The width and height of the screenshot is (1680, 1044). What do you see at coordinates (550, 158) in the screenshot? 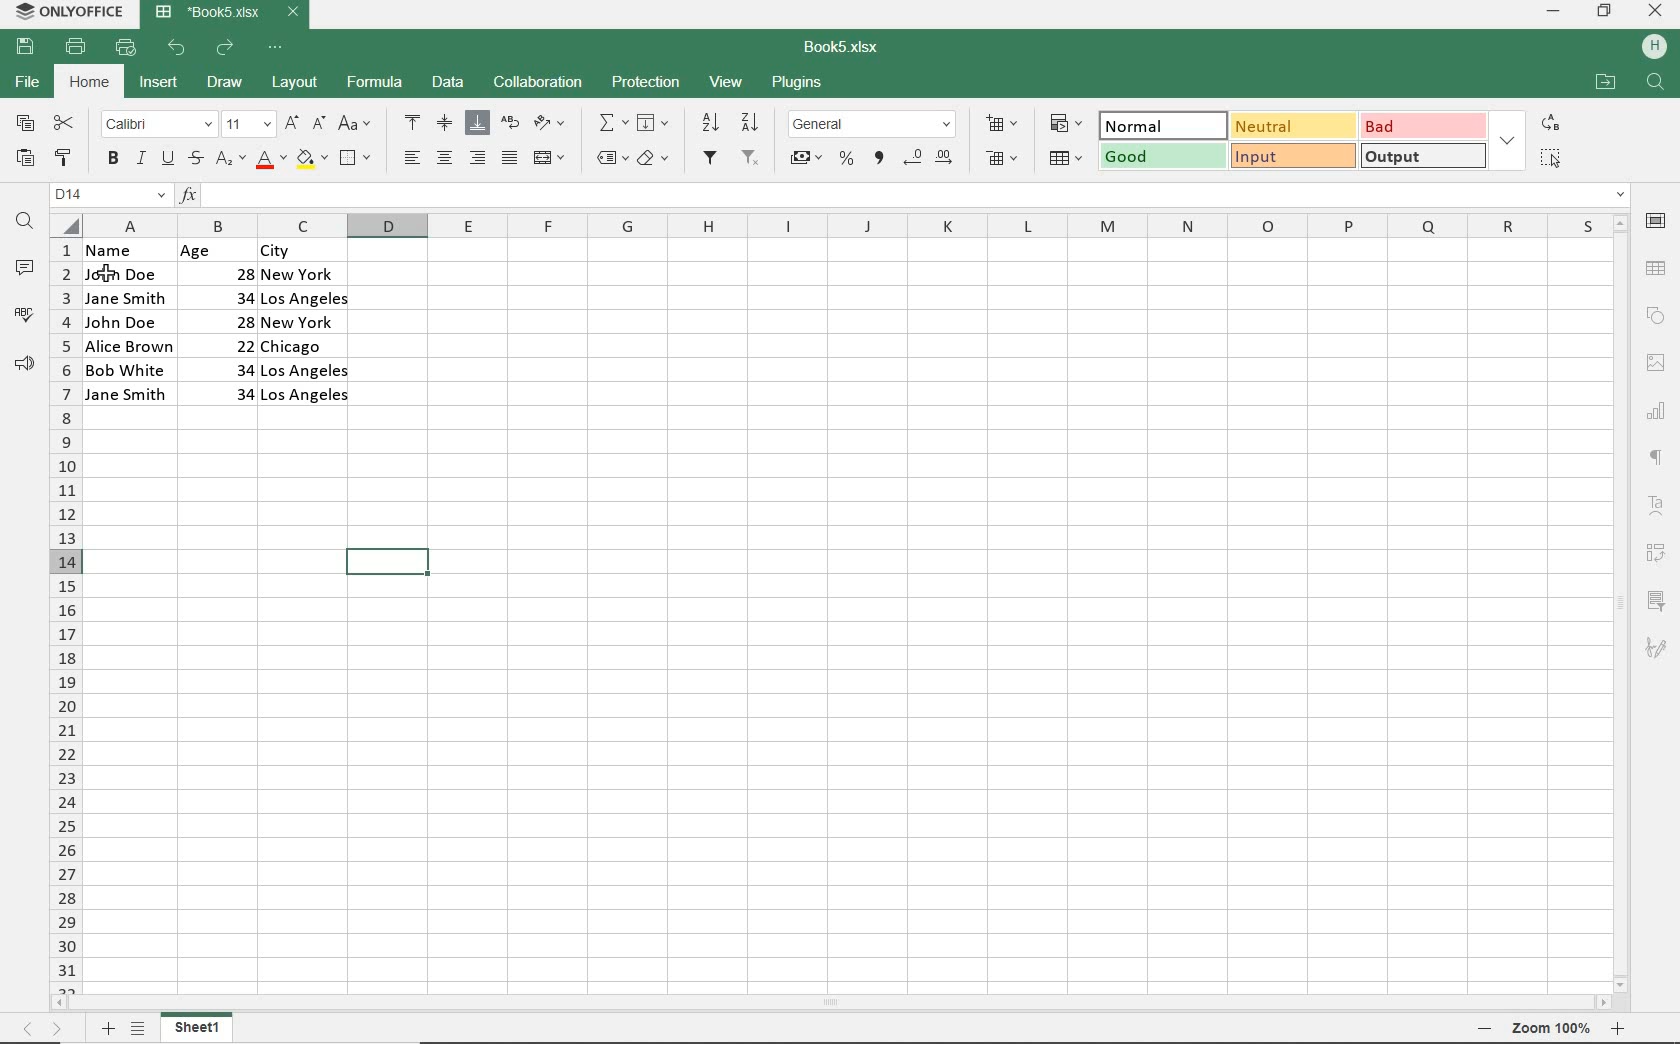
I see `MERGE & CENTER` at bounding box center [550, 158].